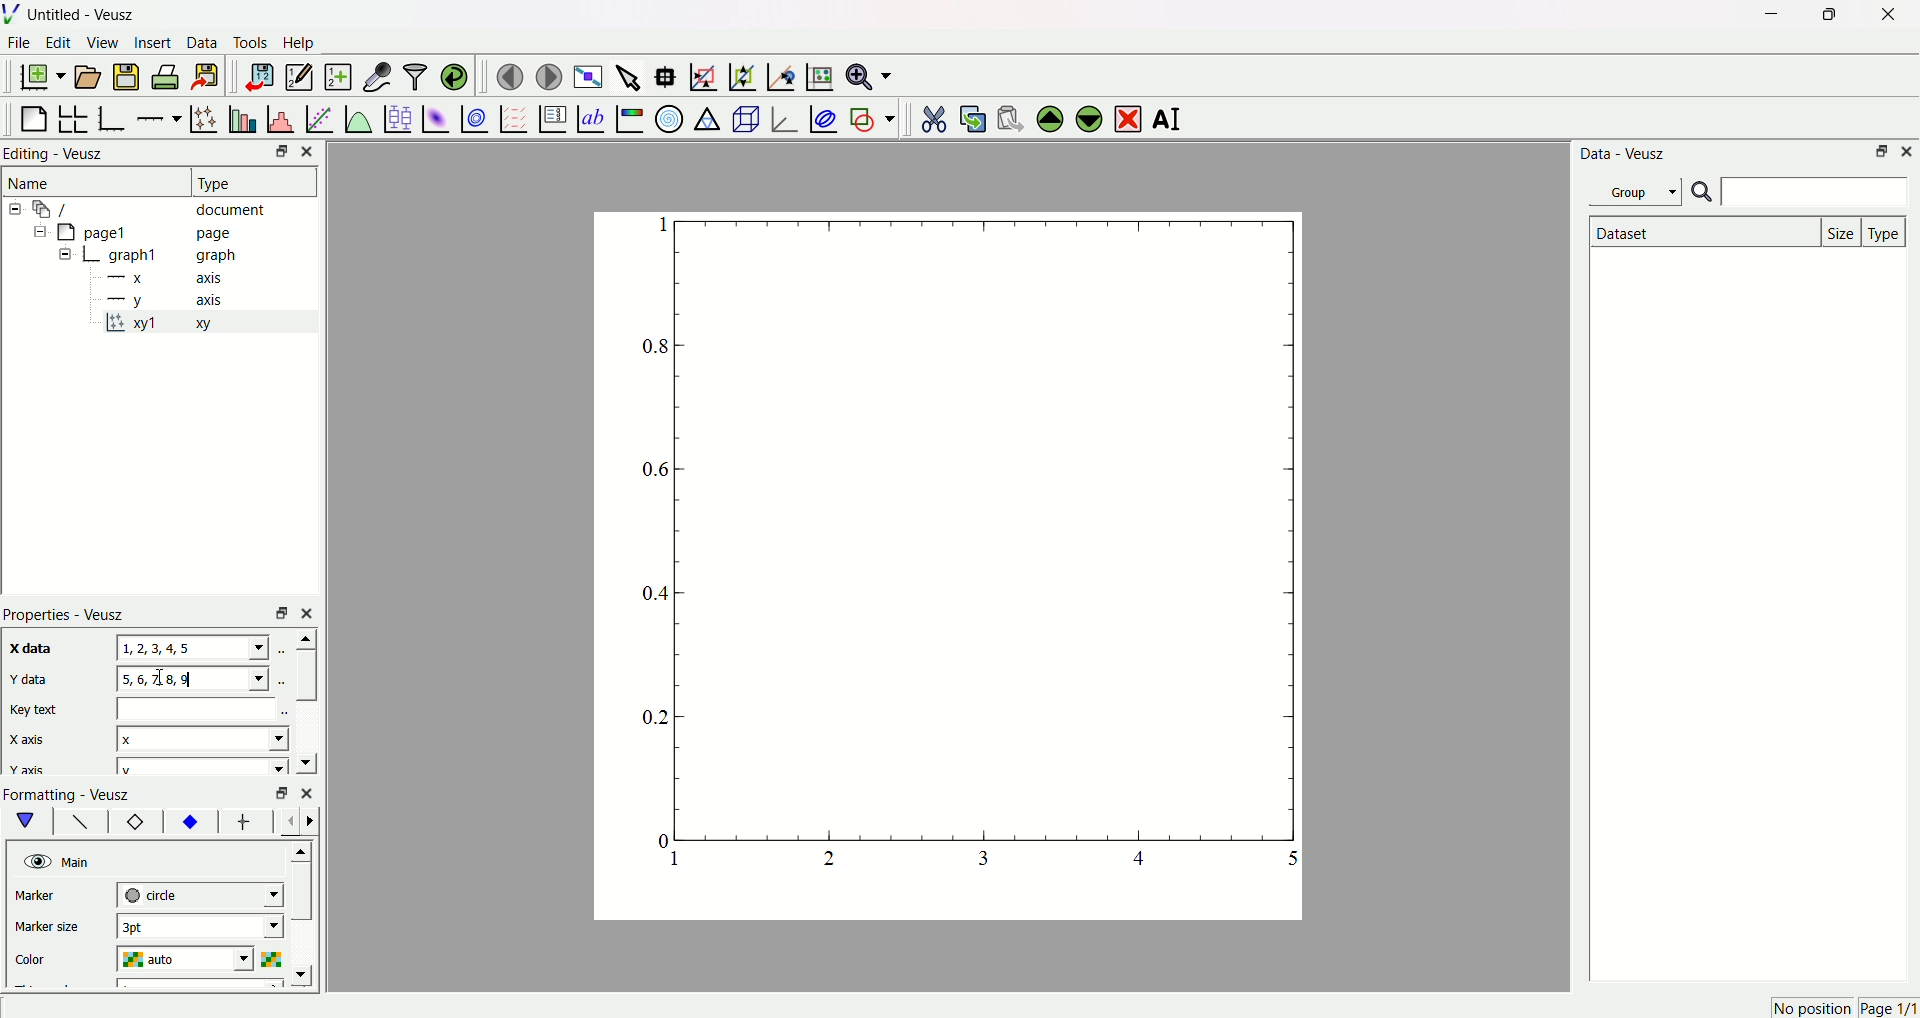 The image size is (1920, 1018). What do you see at coordinates (436, 117) in the screenshot?
I see `plot 2 d datasets as image` at bounding box center [436, 117].